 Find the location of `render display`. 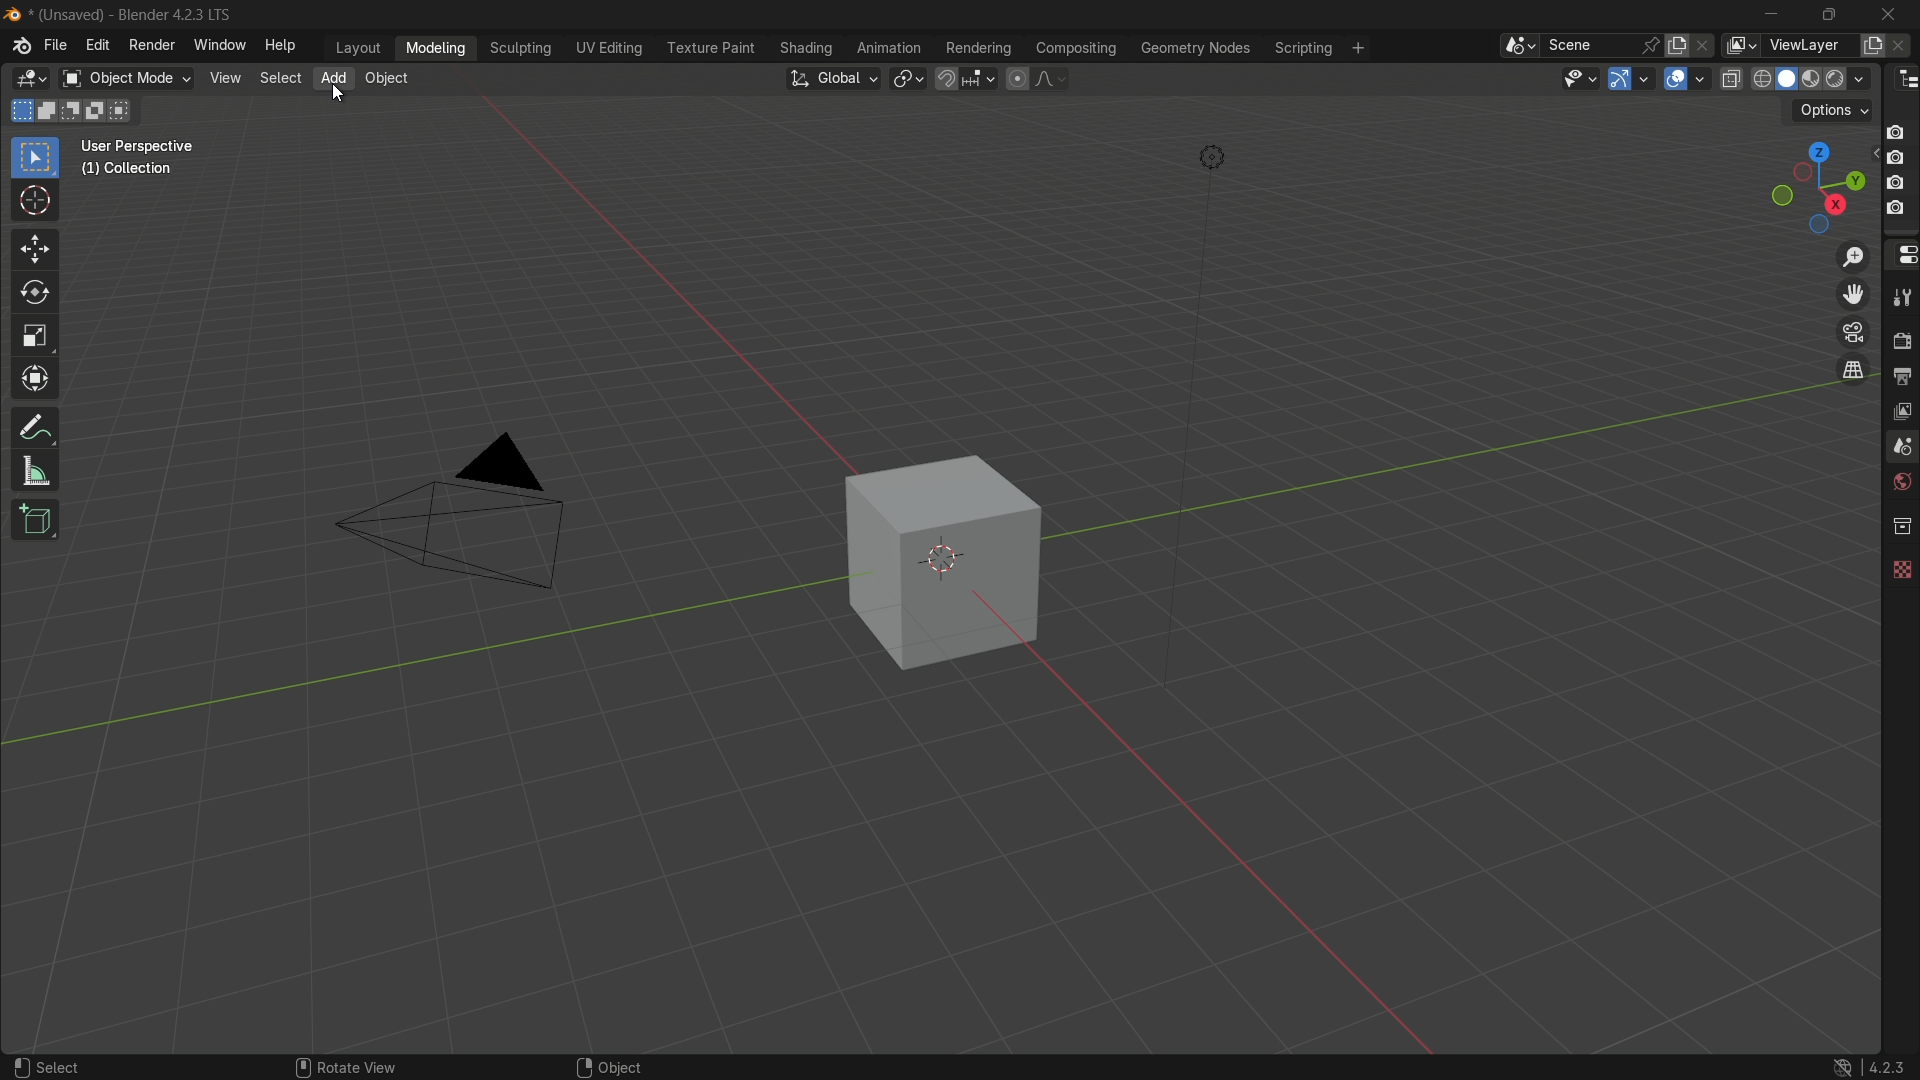

render display is located at coordinates (1848, 77).